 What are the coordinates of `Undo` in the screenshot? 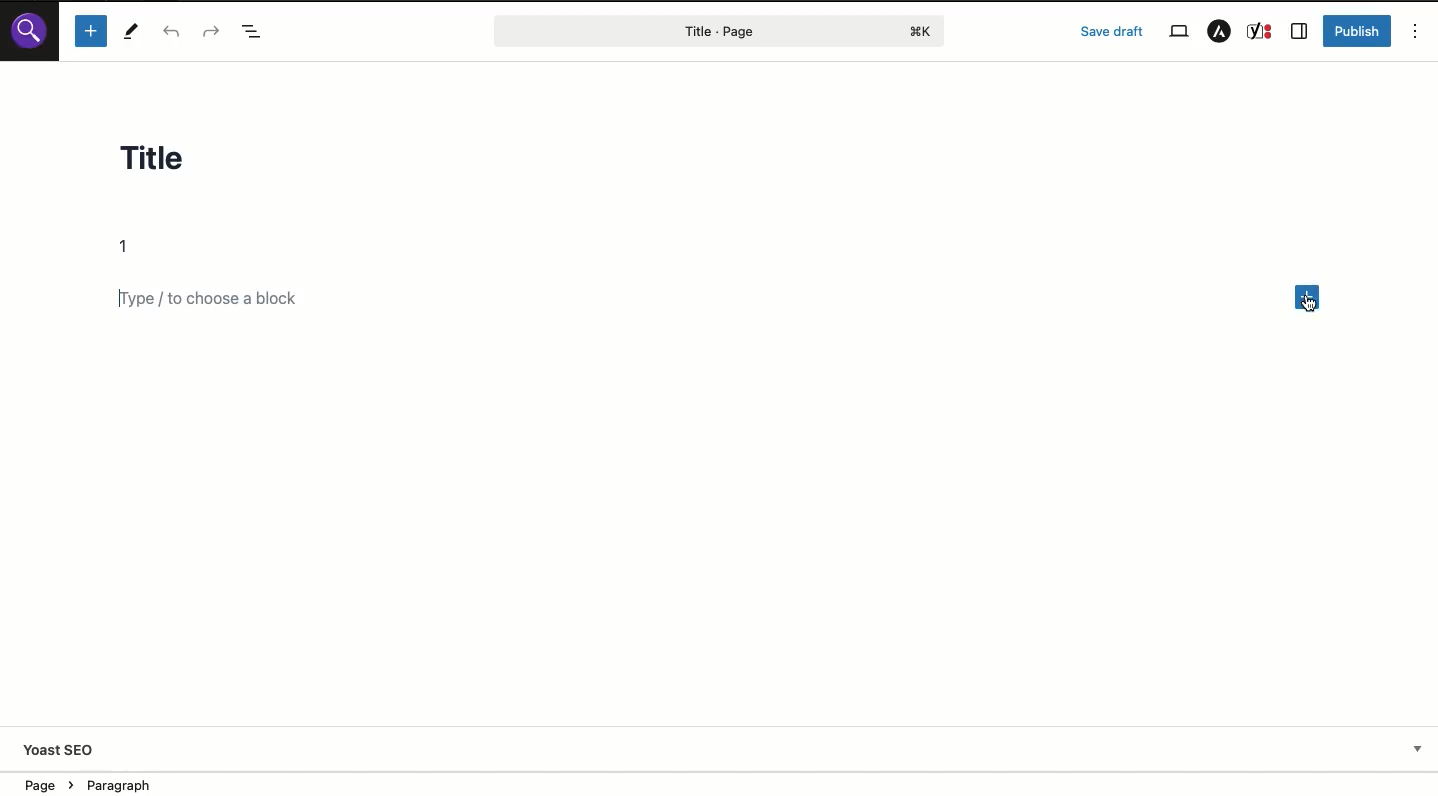 It's located at (176, 32).